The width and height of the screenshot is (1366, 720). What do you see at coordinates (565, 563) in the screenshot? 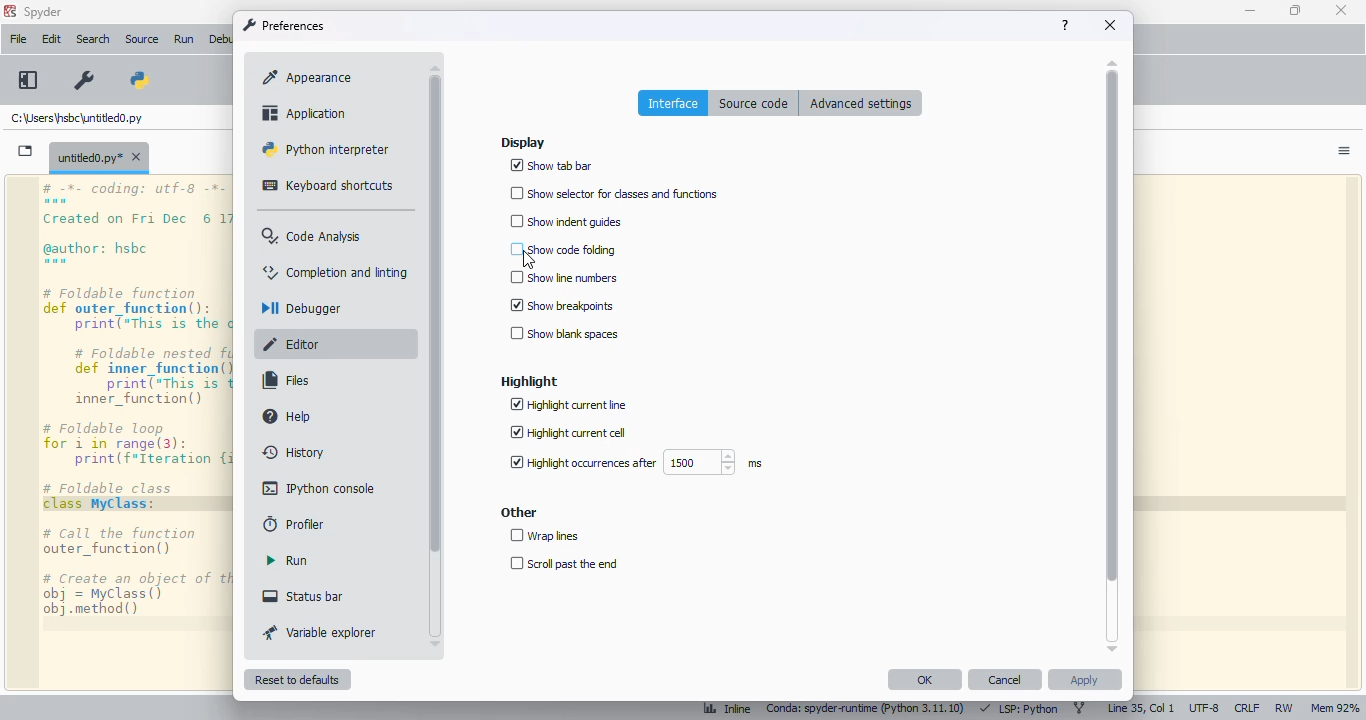
I see `scroll past the end` at bounding box center [565, 563].